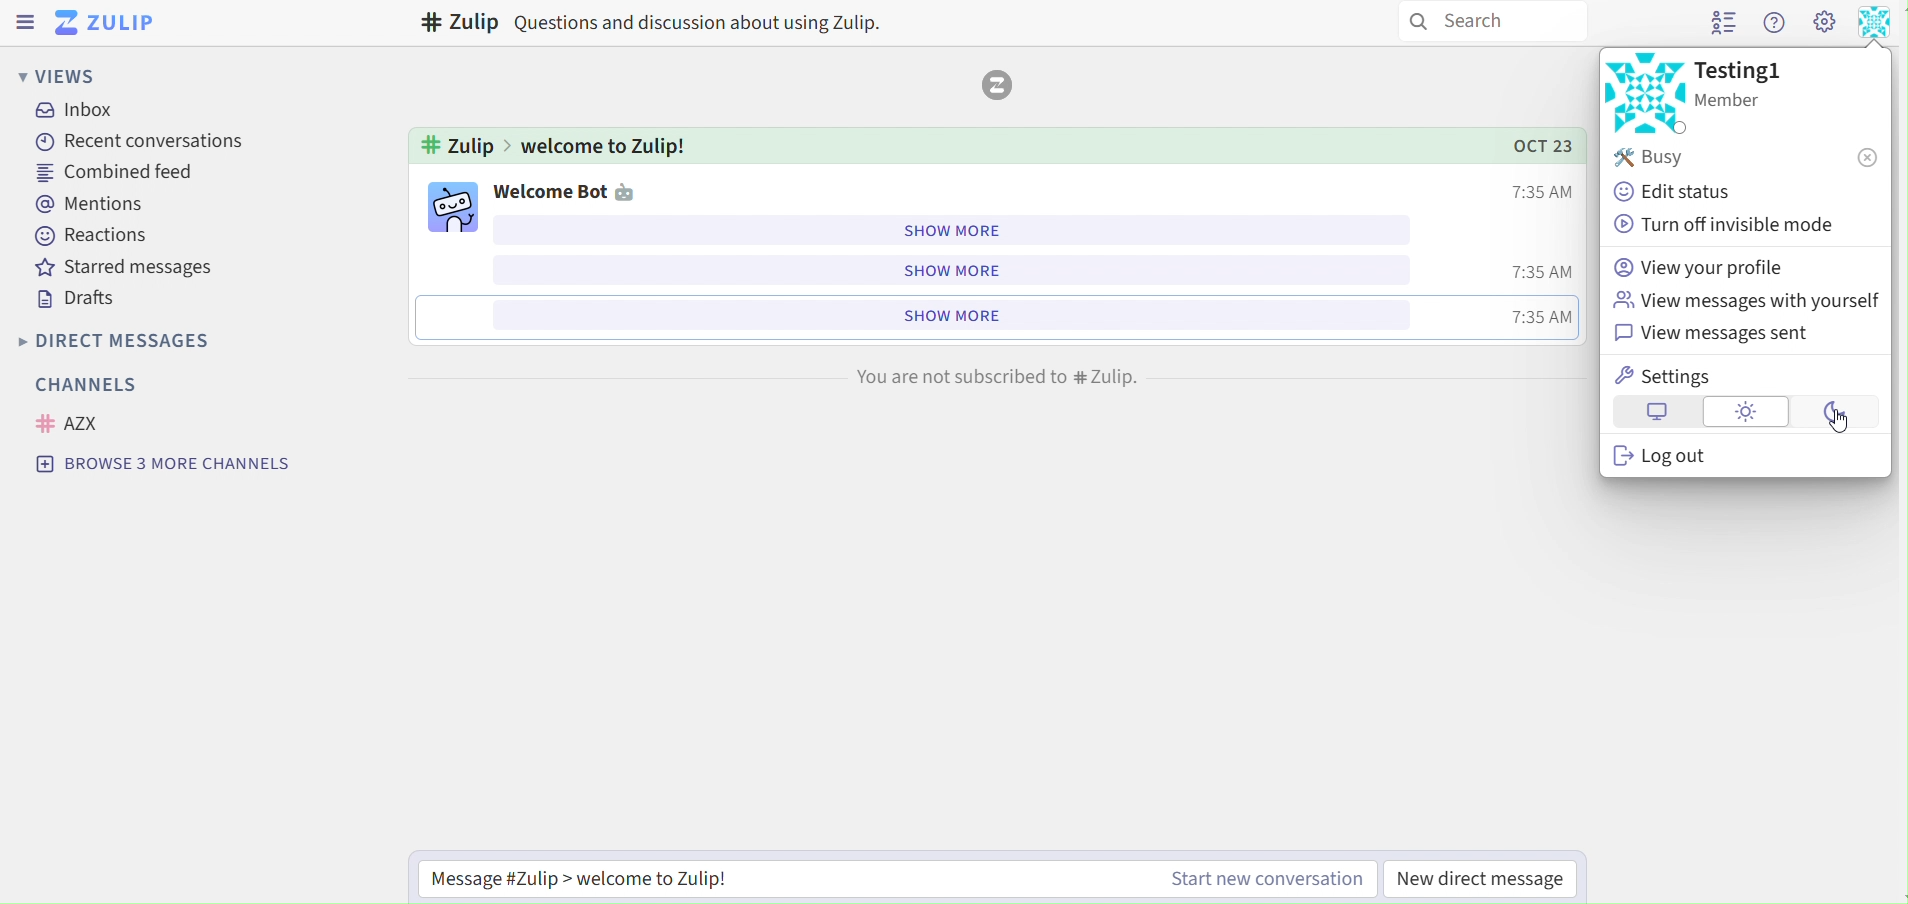  What do you see at coordinates (948, 314) in the screenshot?
I see `show more` at bounding box center [948, 314].